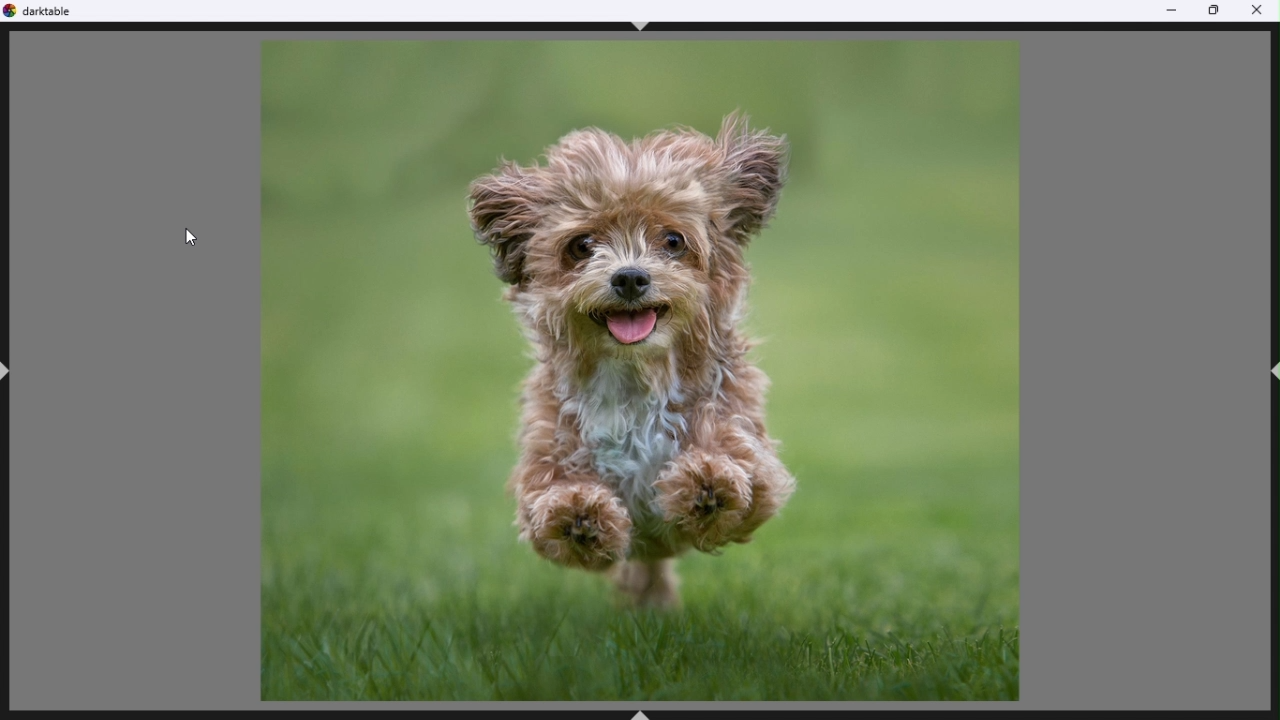 The image size is (1280, 720). What do you see at coordinates (1260, 10) in the screenshot?
I see `Close close` at bounding box center [1260, 10].